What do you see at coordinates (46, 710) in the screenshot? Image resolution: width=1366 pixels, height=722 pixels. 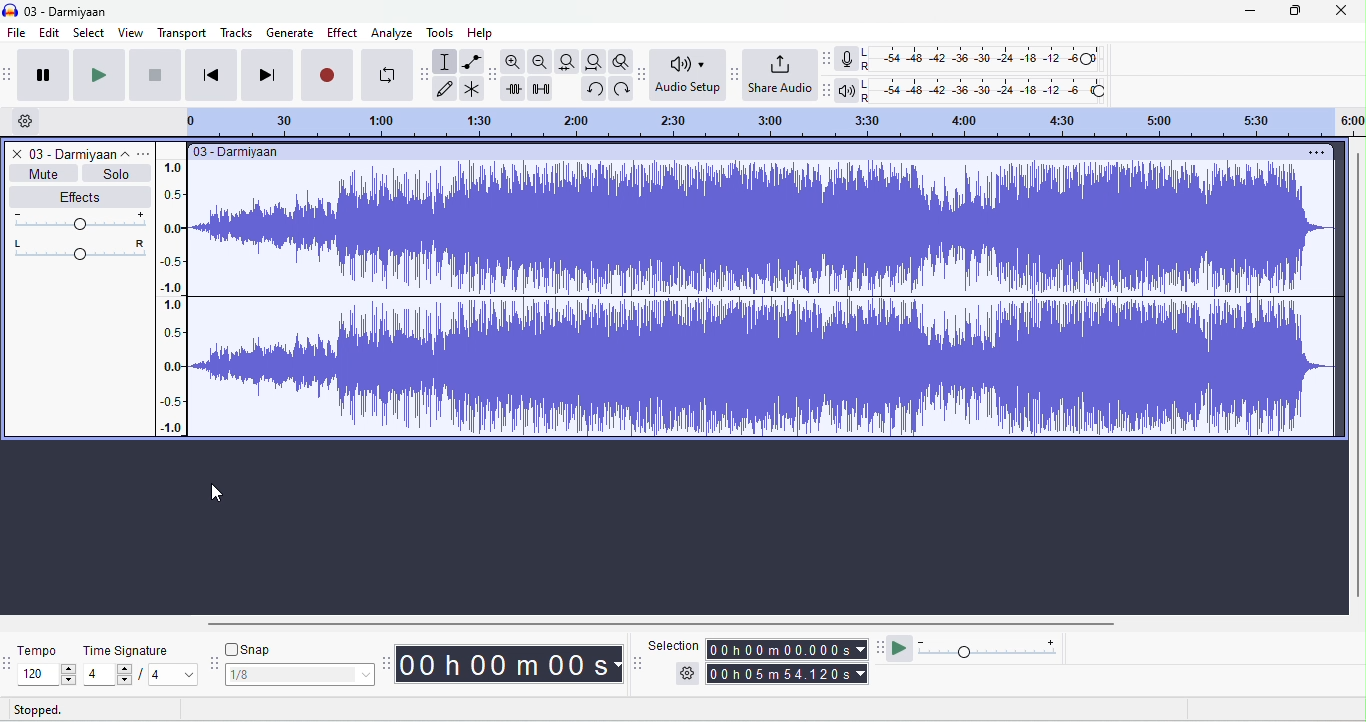 I see `stopped` at bounding box center [46, 710].